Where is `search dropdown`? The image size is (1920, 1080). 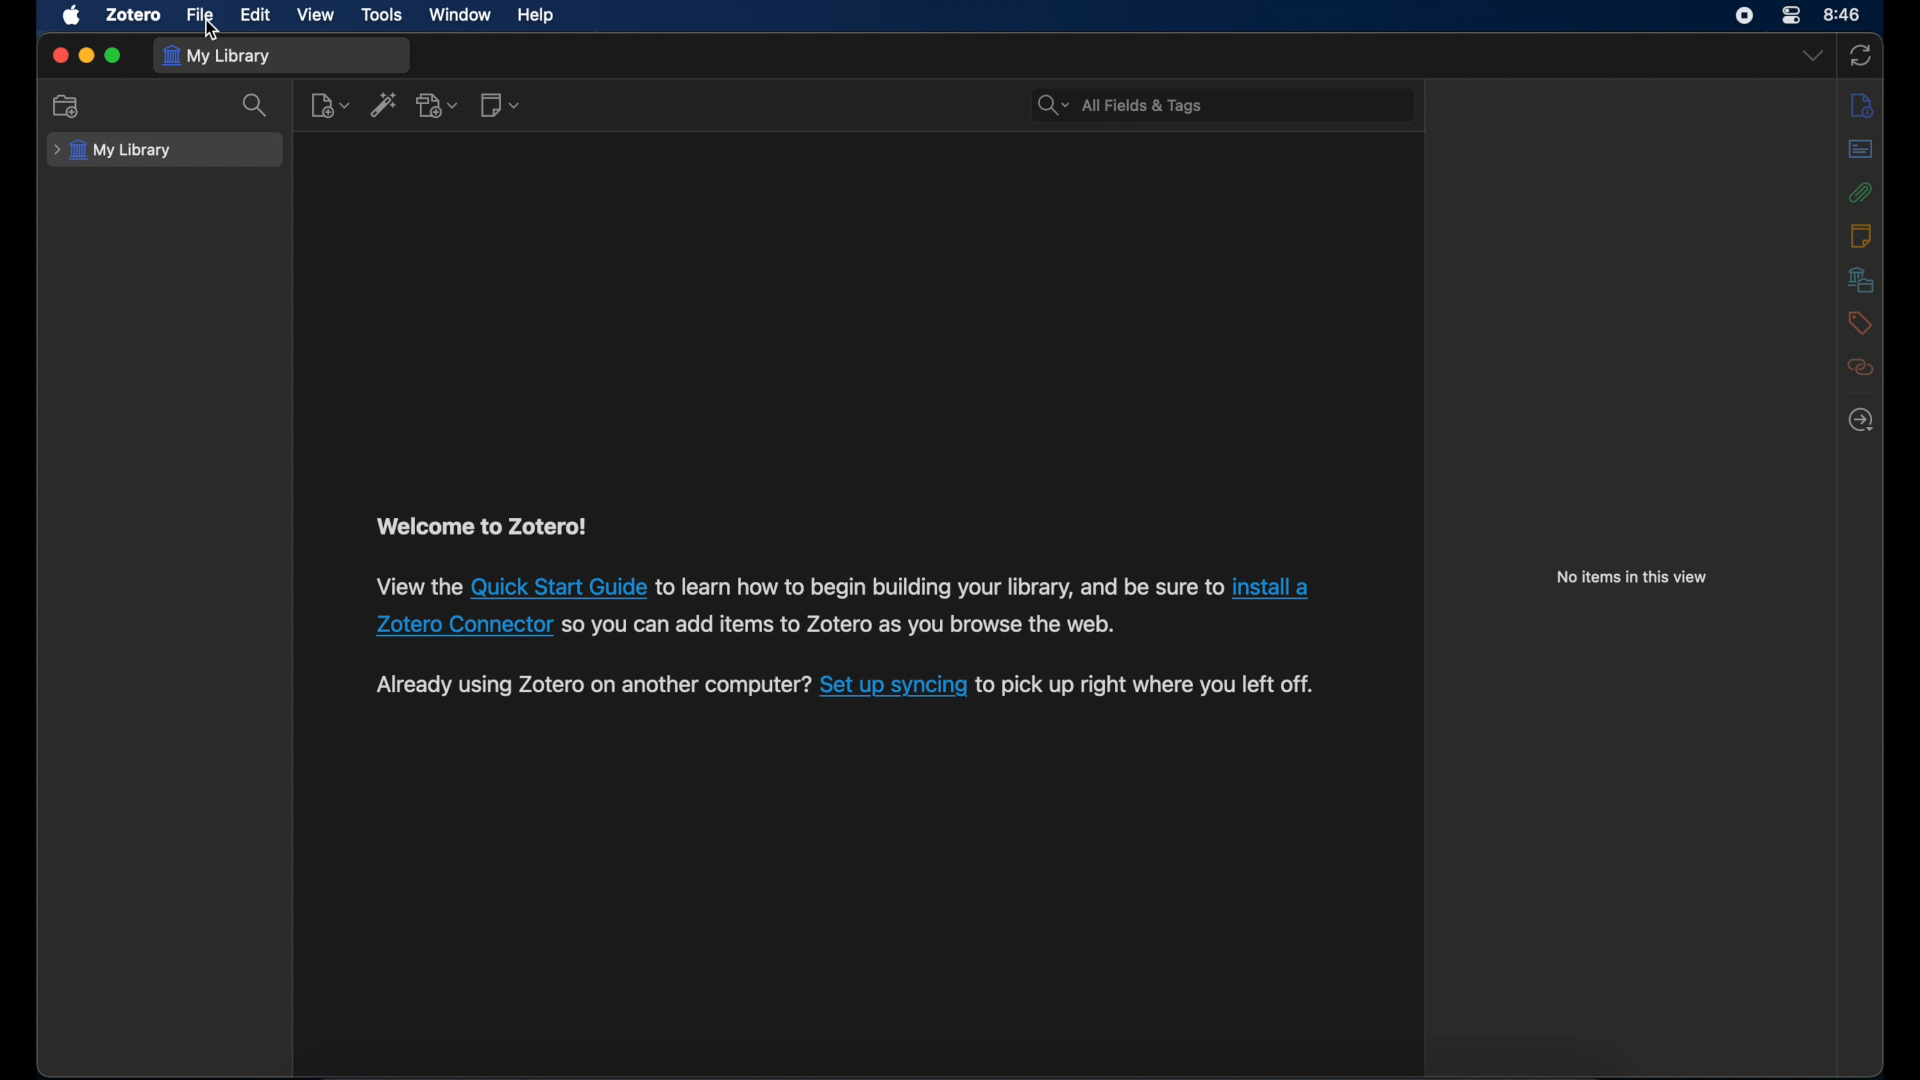 search dropdown is located at coordinates (1054, 106).